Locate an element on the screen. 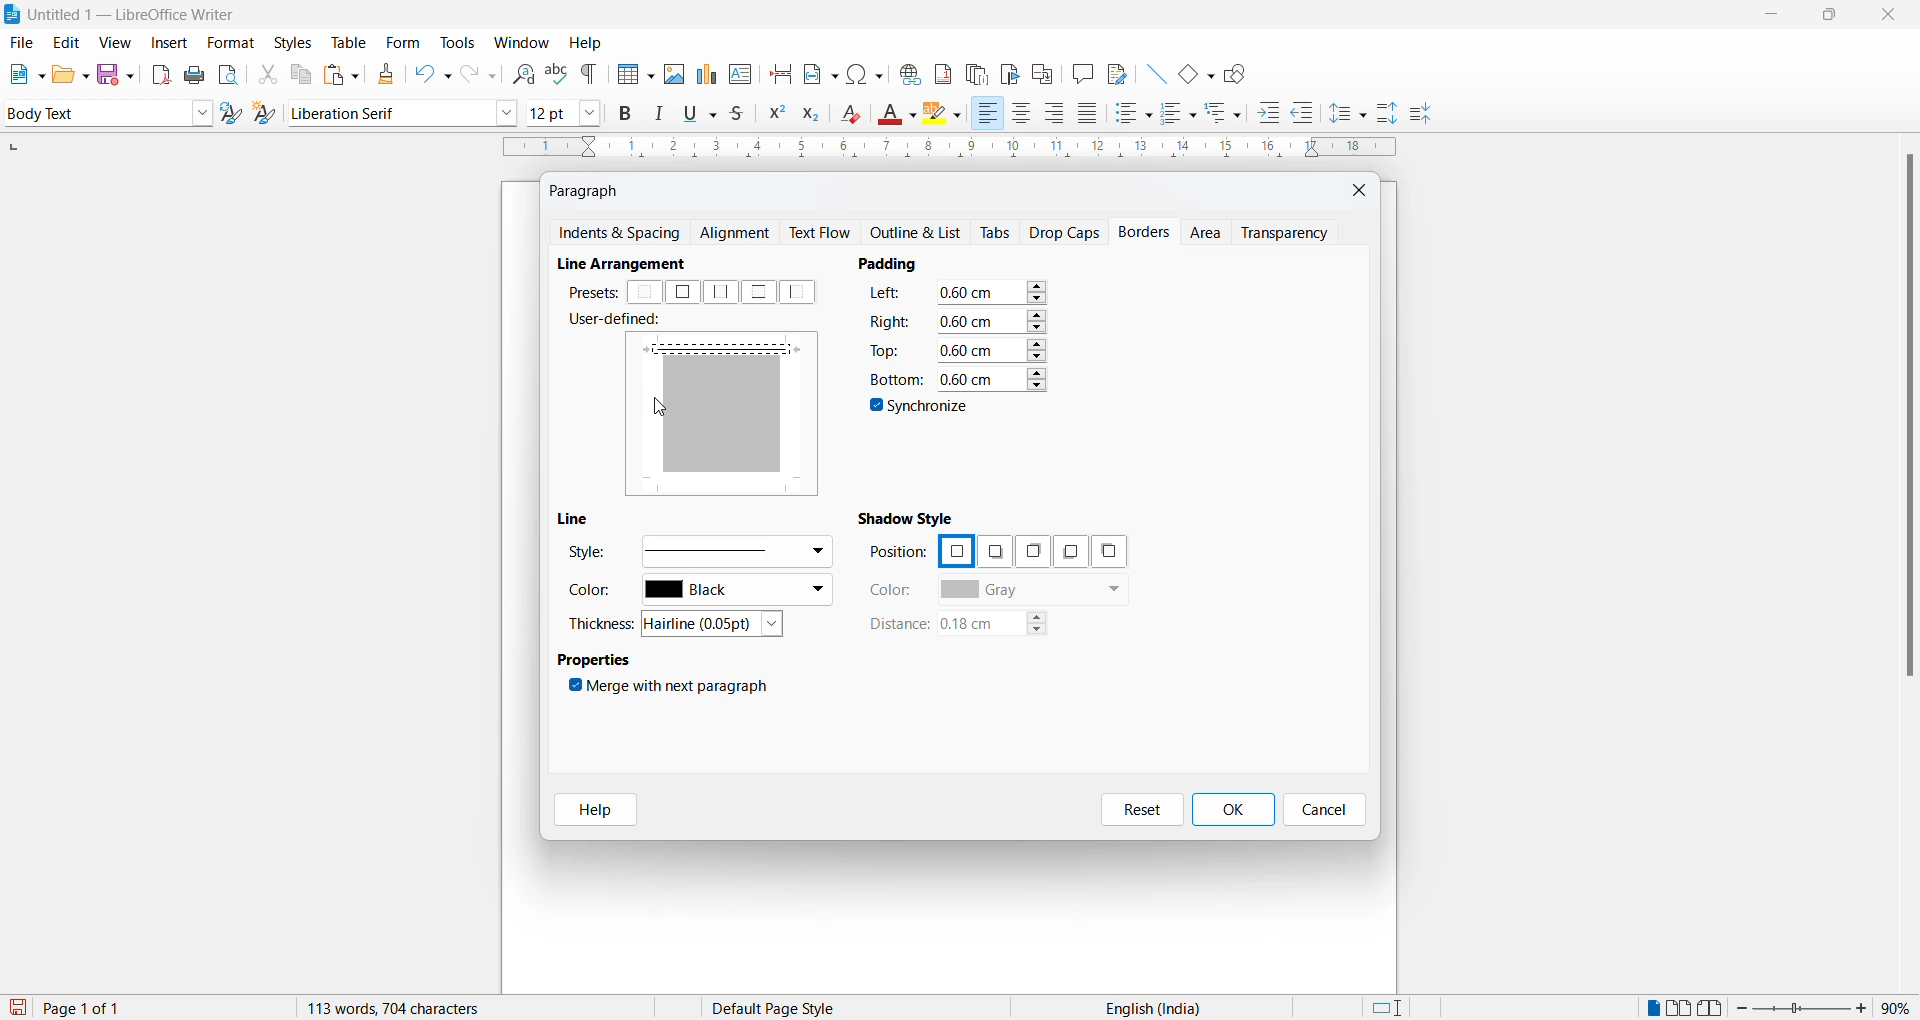  value is located at coordinates (992, 292).